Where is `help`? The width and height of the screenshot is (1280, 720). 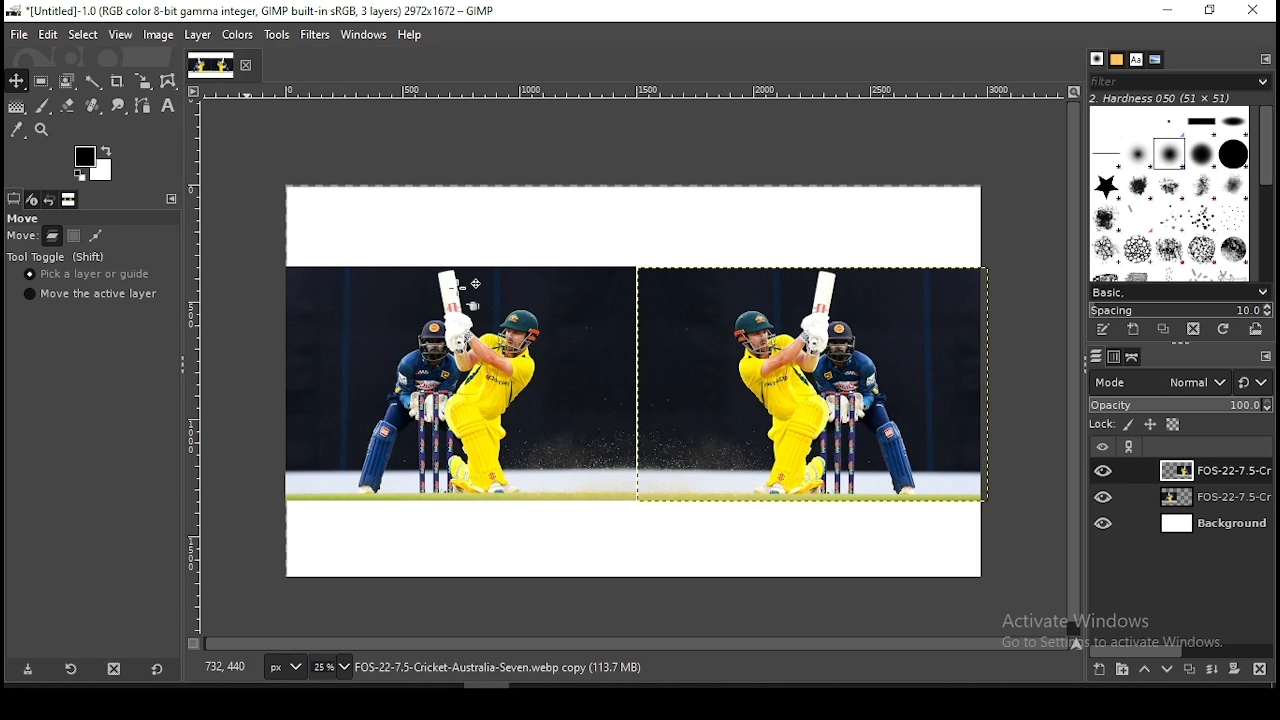 help is located at coordinates (410, 37).